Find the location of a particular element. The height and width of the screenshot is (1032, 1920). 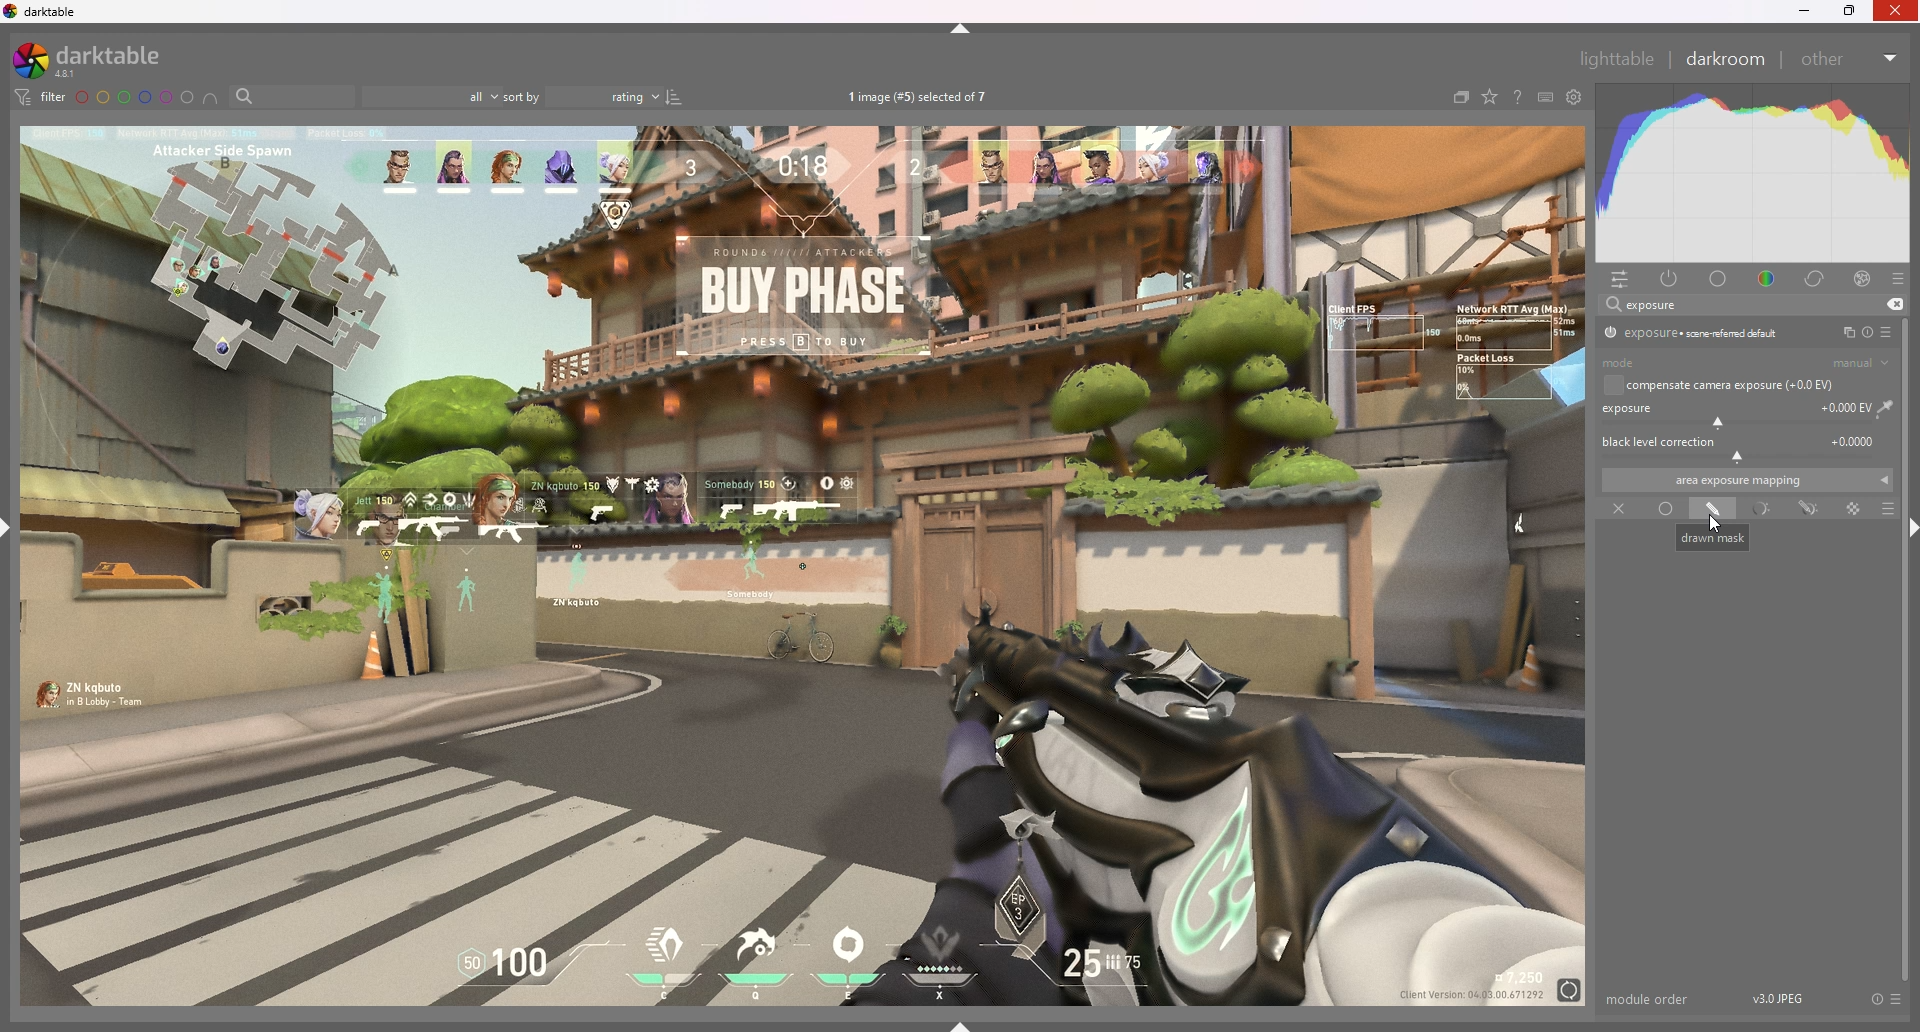

collapse grouped images is located at coordinates (1460, 99).